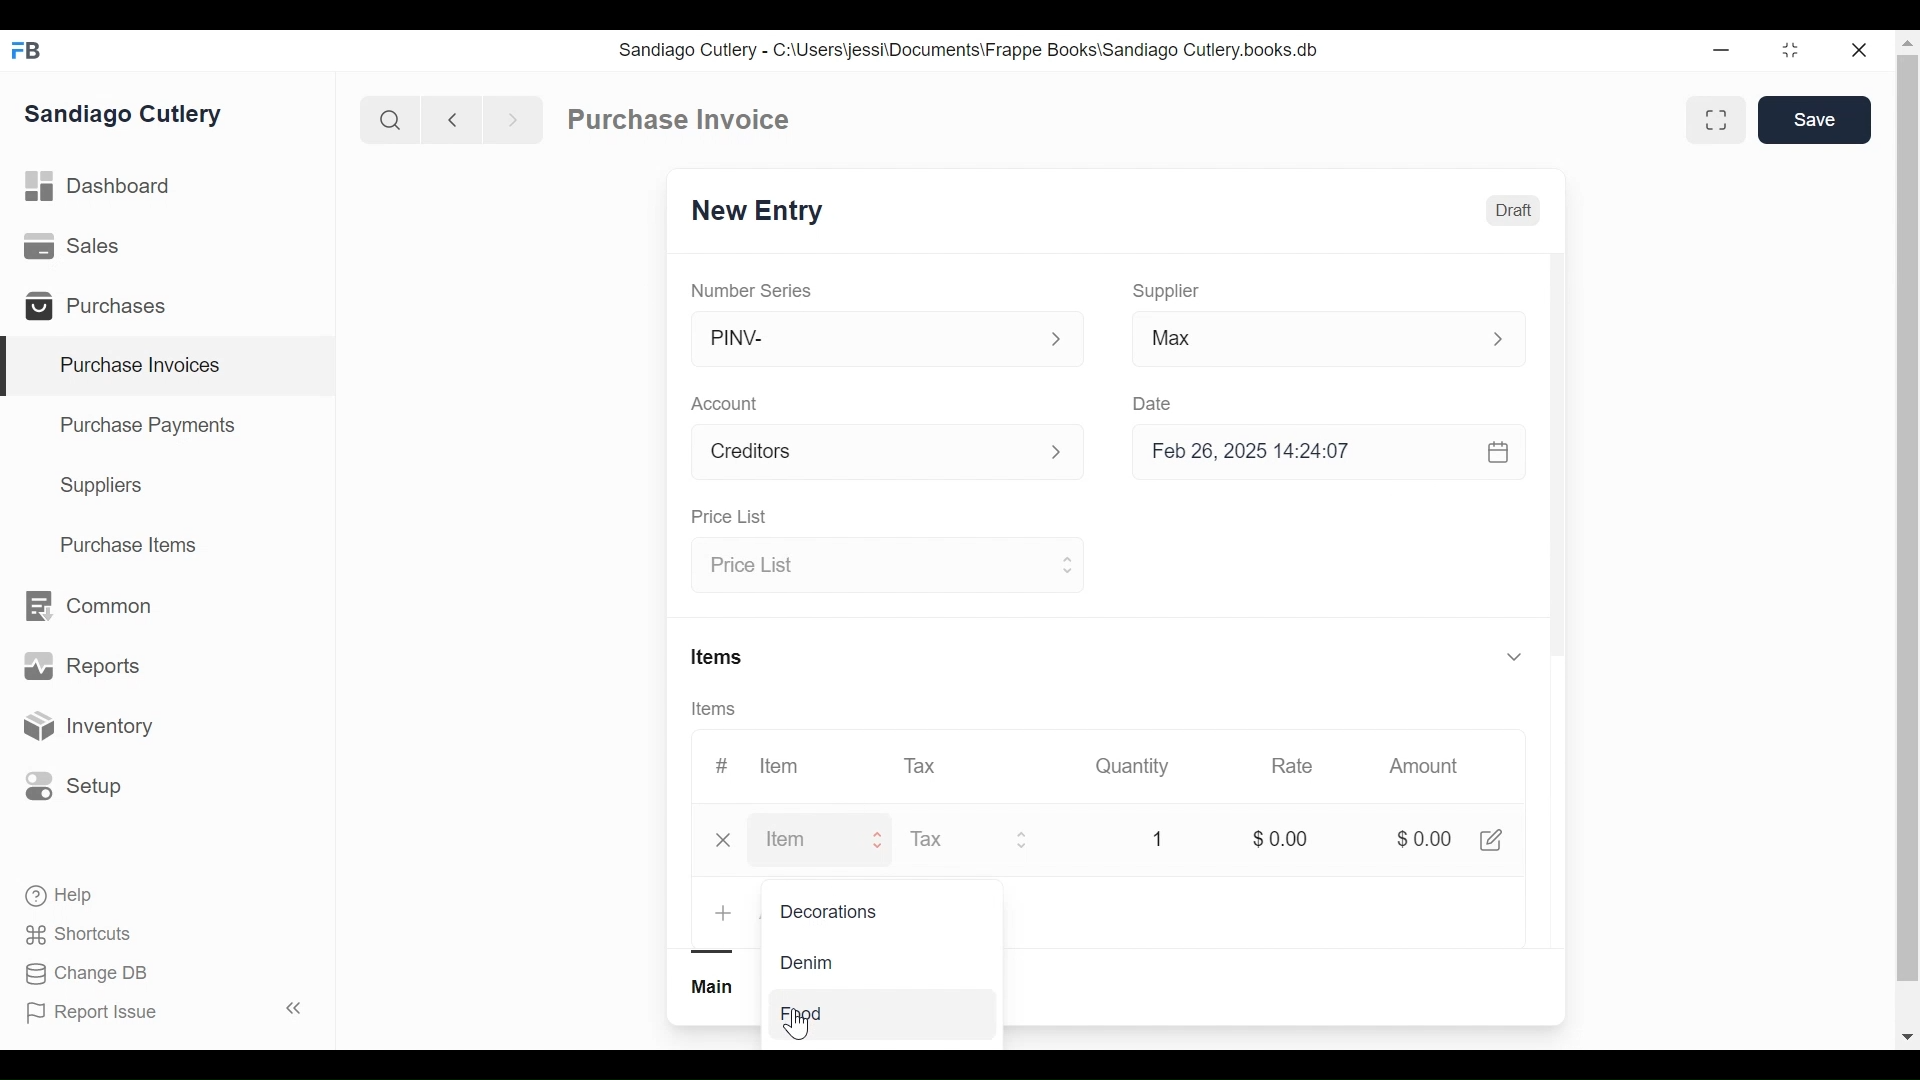 The height and width of the screenshot is (1080, 1920). I want to click on Purchase Items, so click(129, 547).